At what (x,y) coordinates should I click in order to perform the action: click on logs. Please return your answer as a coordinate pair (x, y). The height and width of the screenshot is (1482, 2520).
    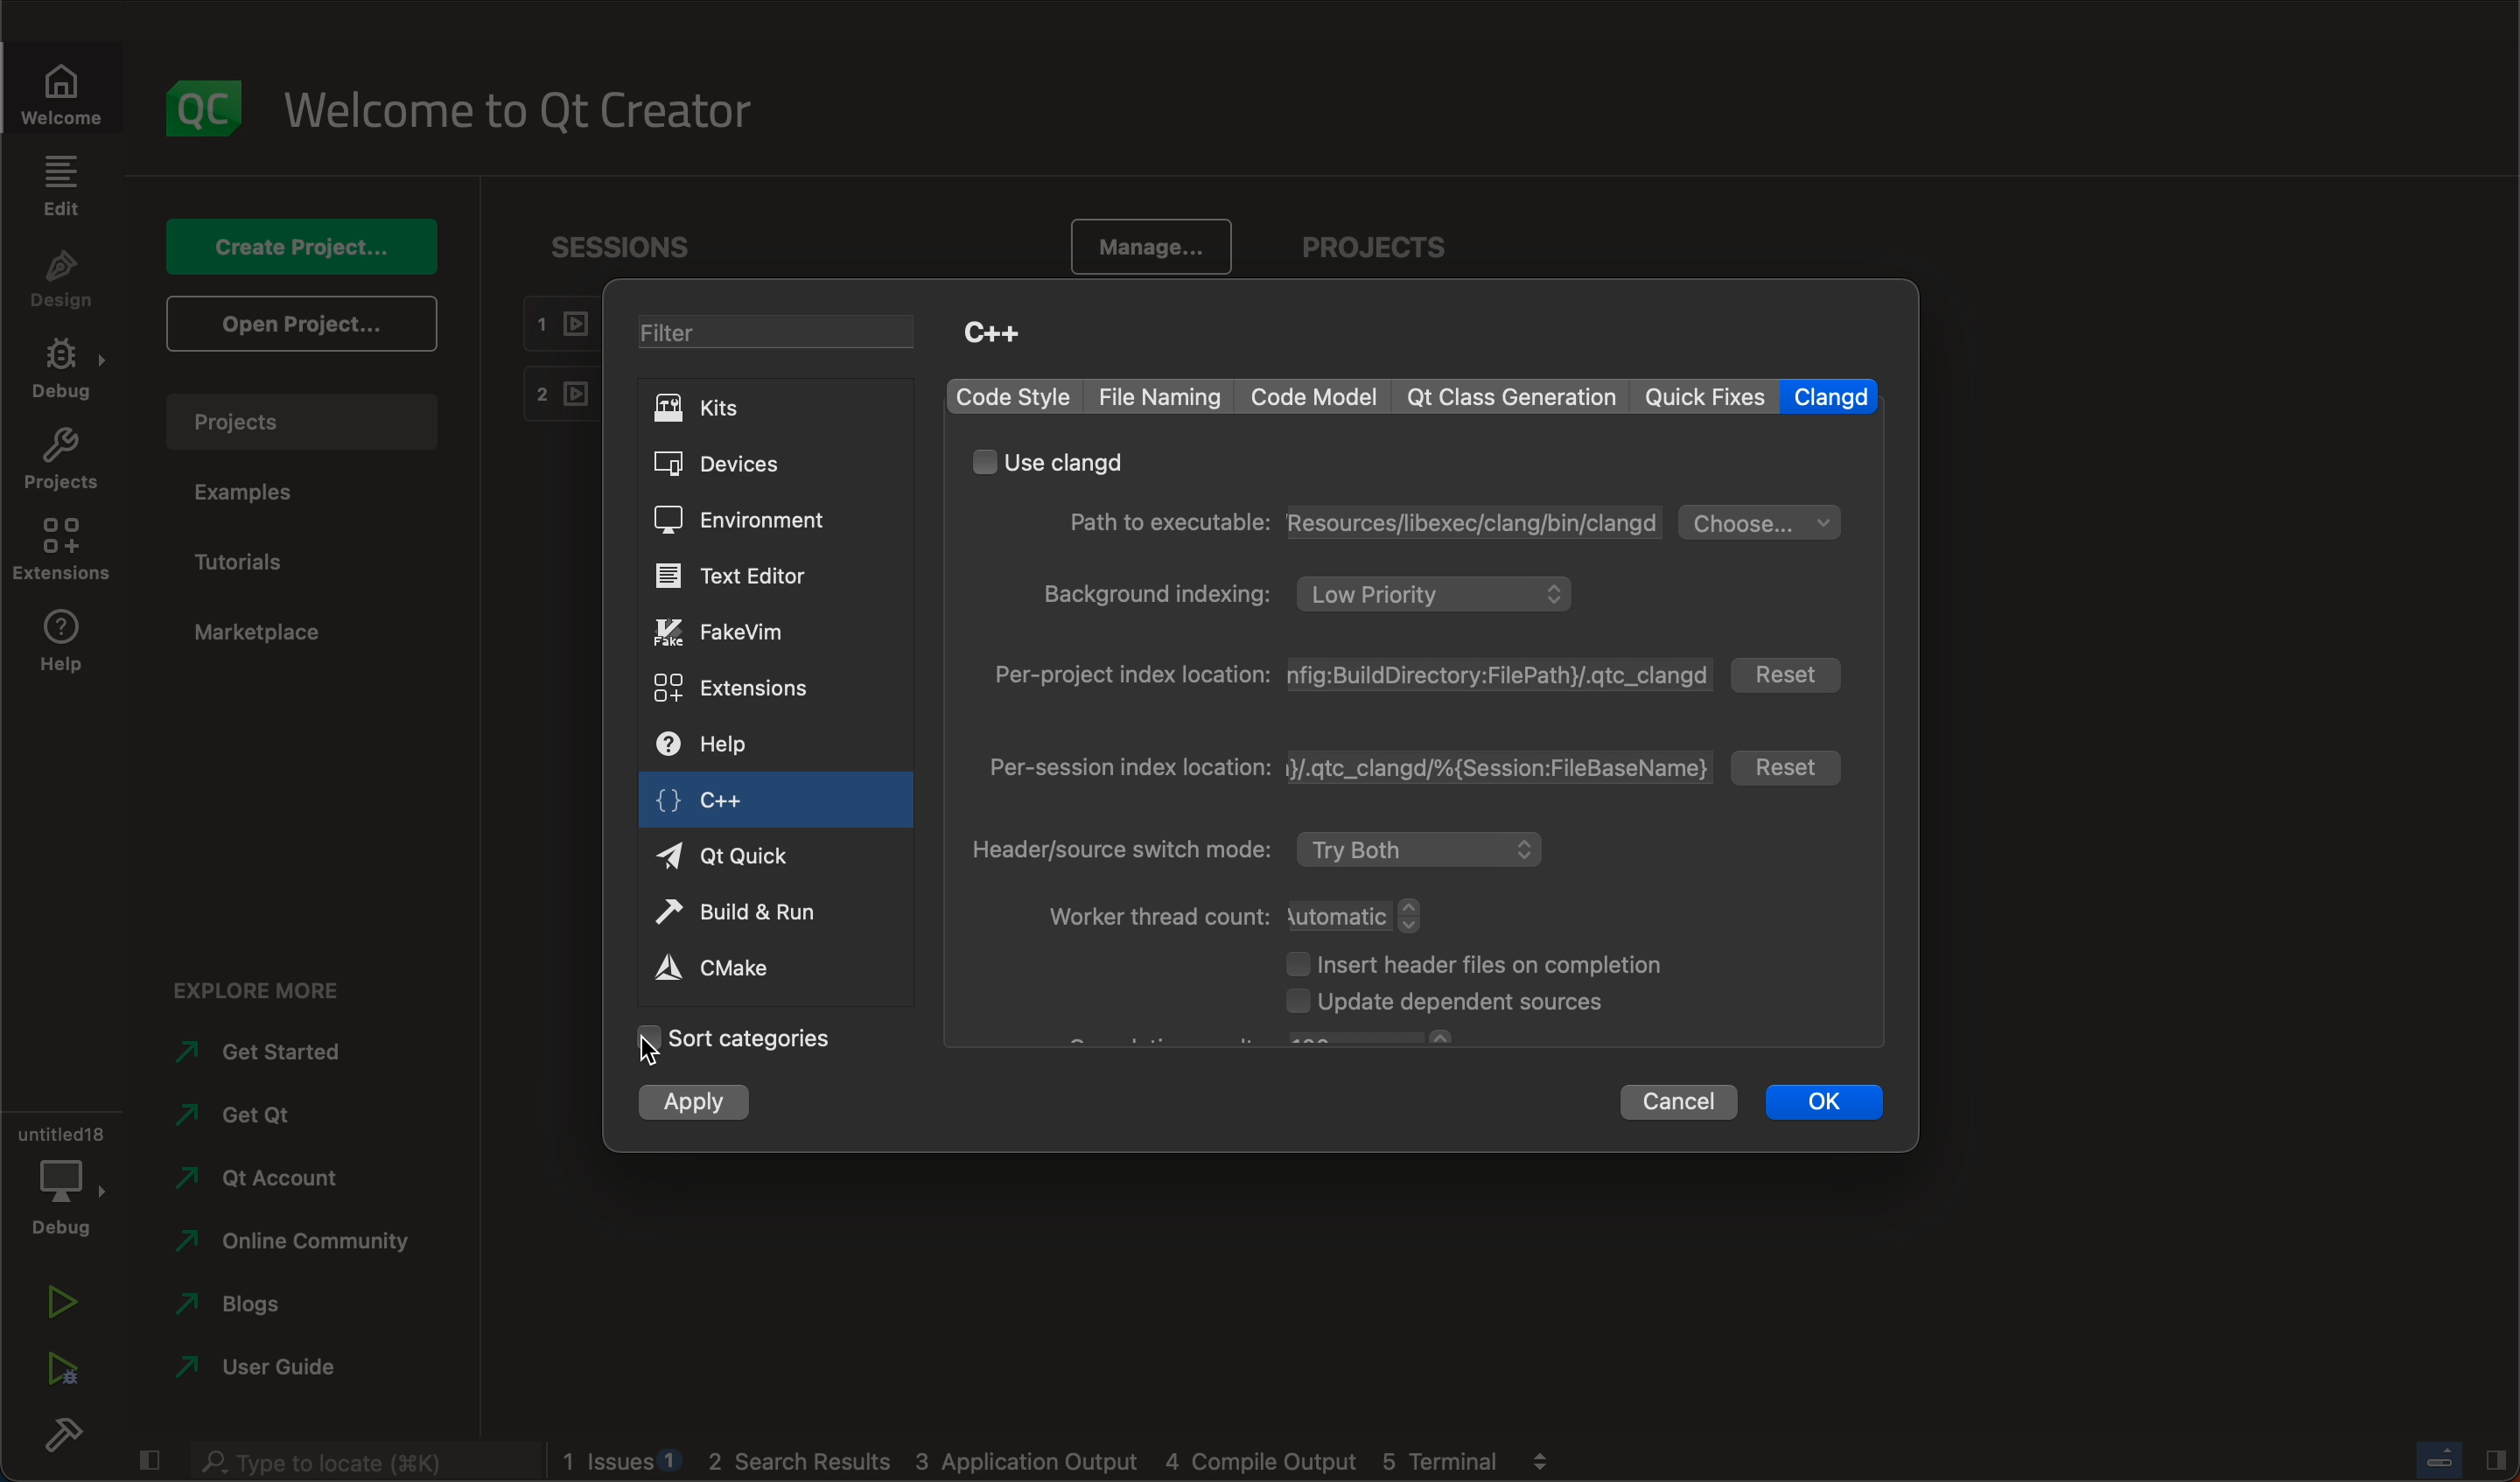
    Looking at the image, I should click on (1081, 1461).